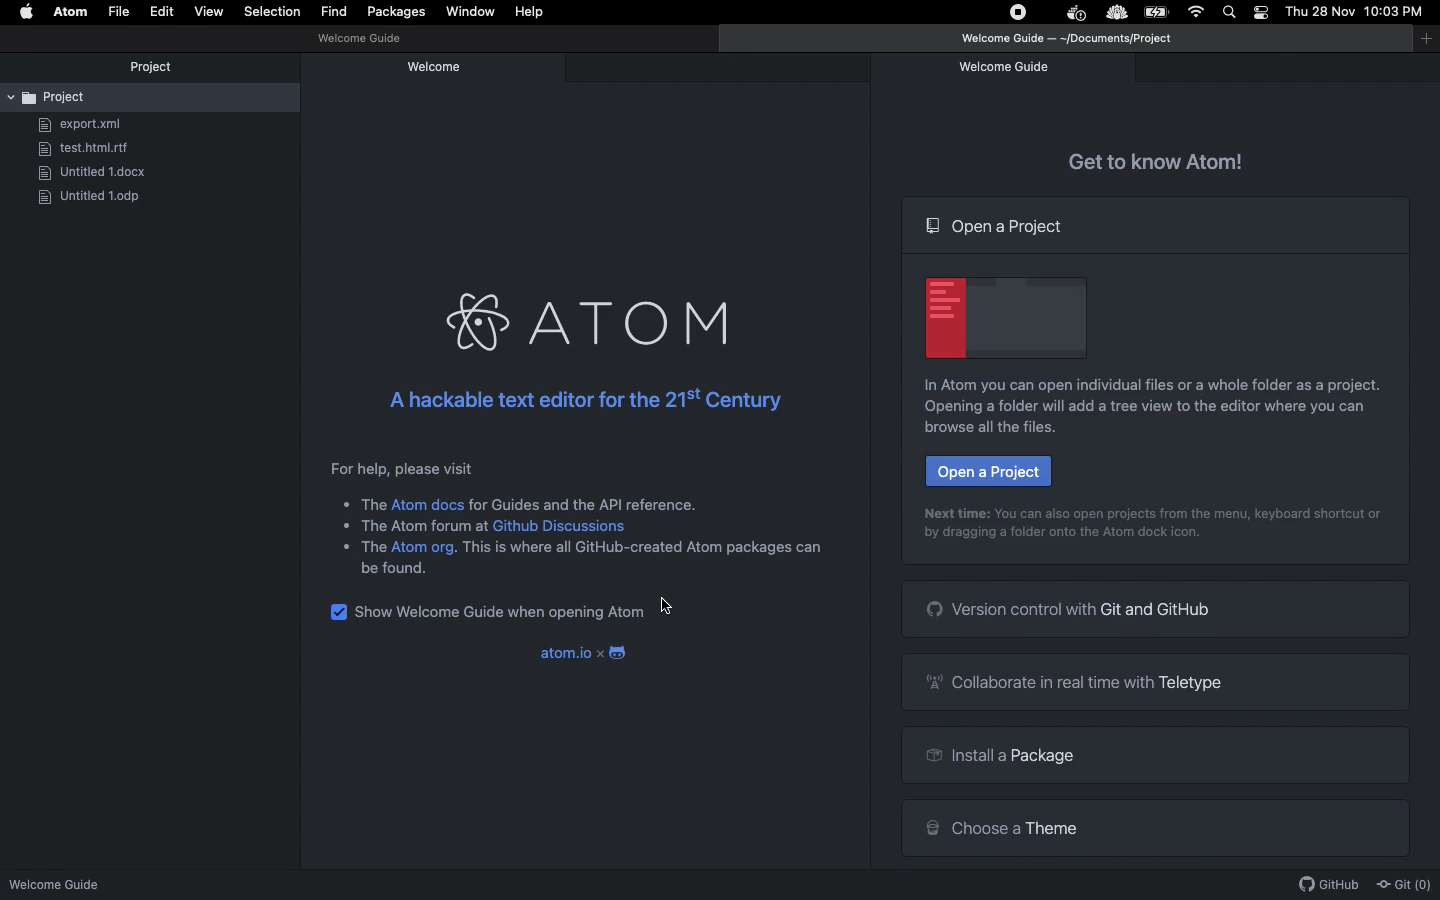  Describe the element at coordinates (72, 12) in the screenshot. I see `Atom` at that location.